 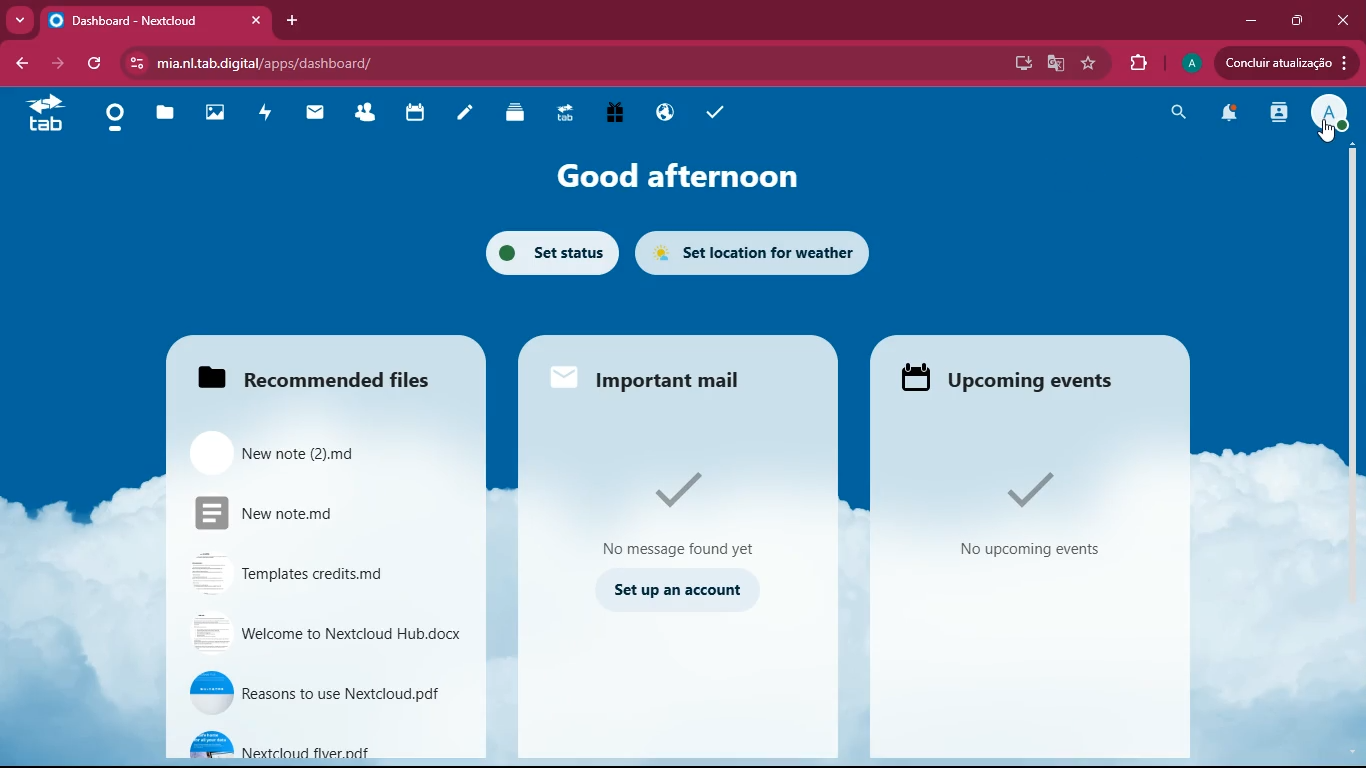 What do you see at coordinates (1174, 115) in the screenshot?
I see `search` at bounding box center [1174, 115].